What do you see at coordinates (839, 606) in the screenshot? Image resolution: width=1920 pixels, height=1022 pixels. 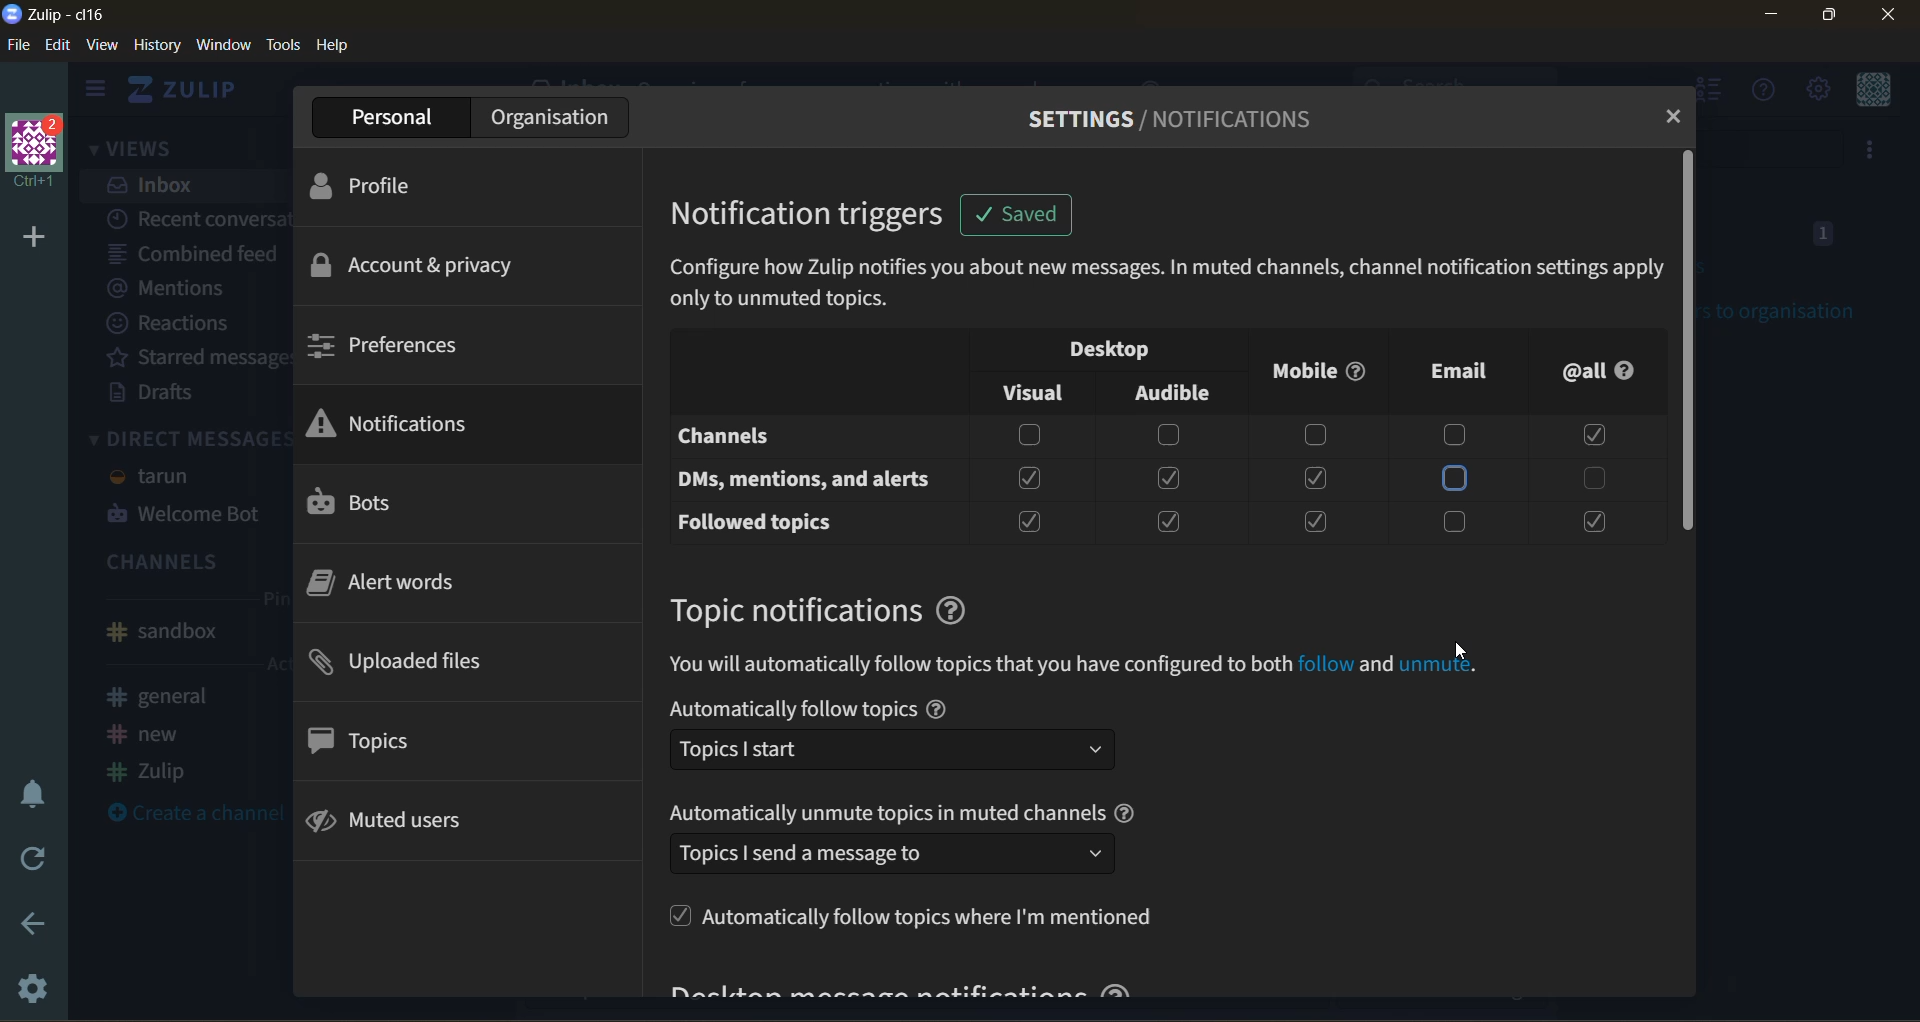 I see `topic notifications` at bounding box center [839, 606].